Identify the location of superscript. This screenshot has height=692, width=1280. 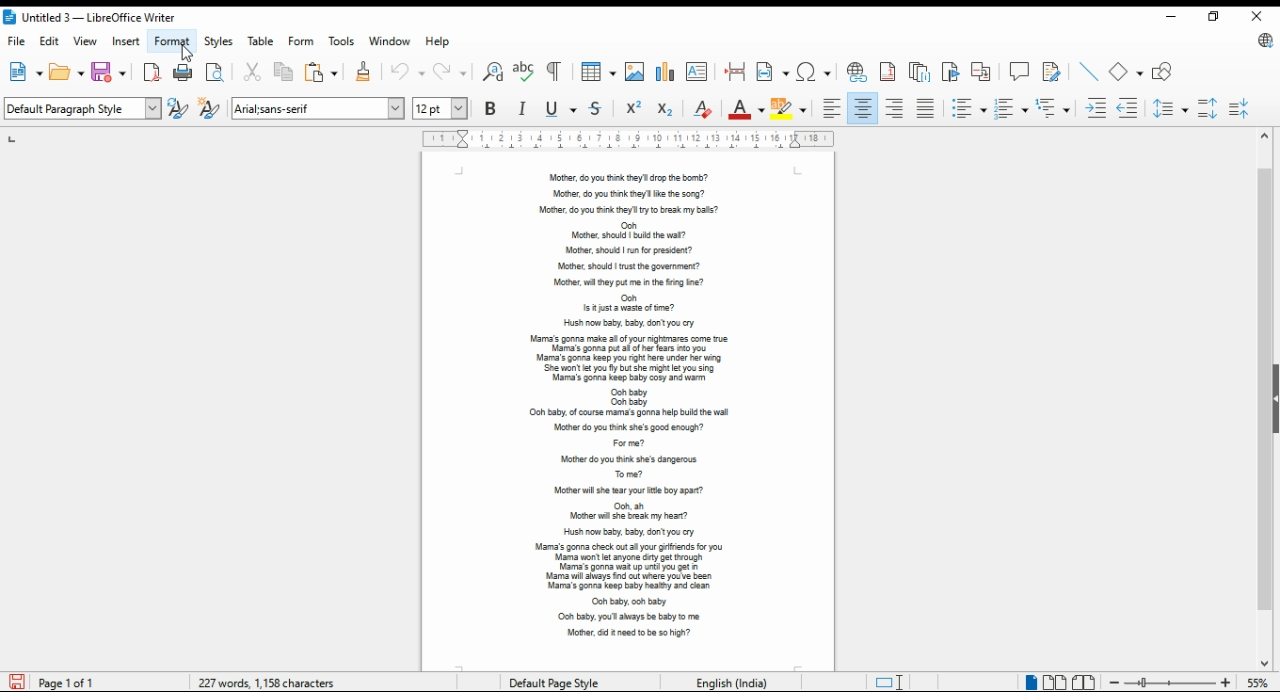
(633, 108).